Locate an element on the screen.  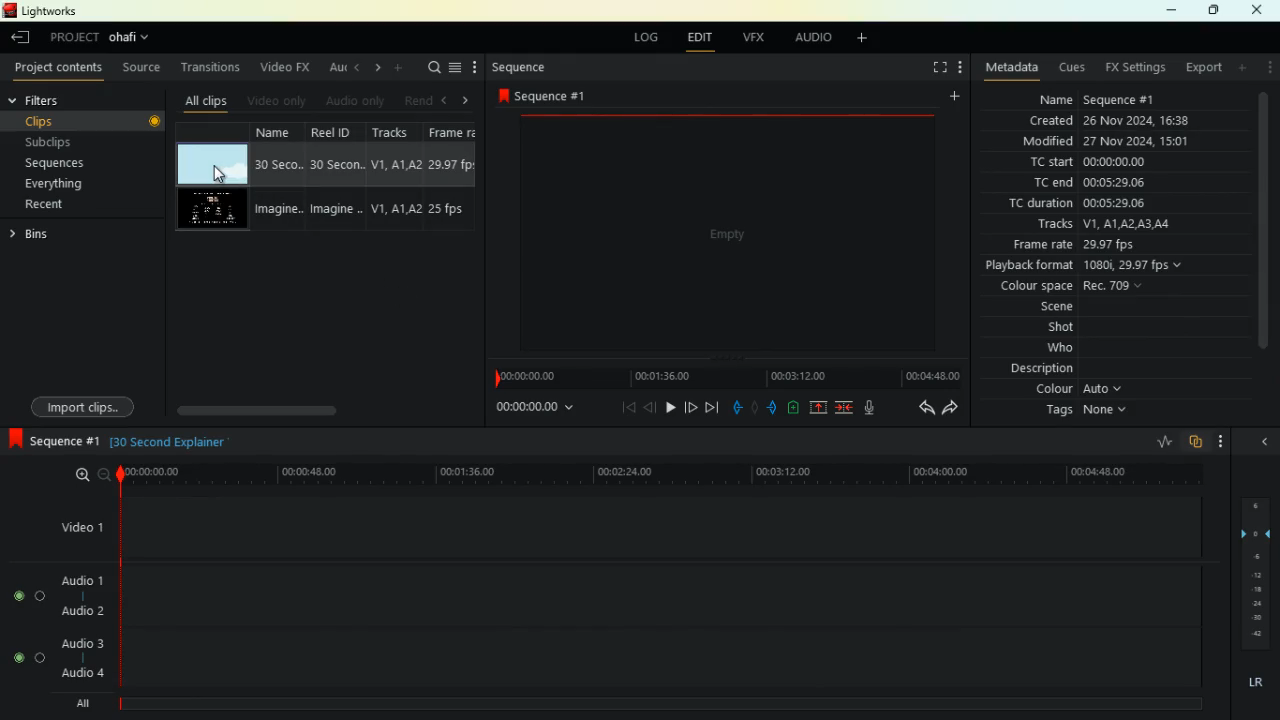
close is located at coordinates (1262, 443).